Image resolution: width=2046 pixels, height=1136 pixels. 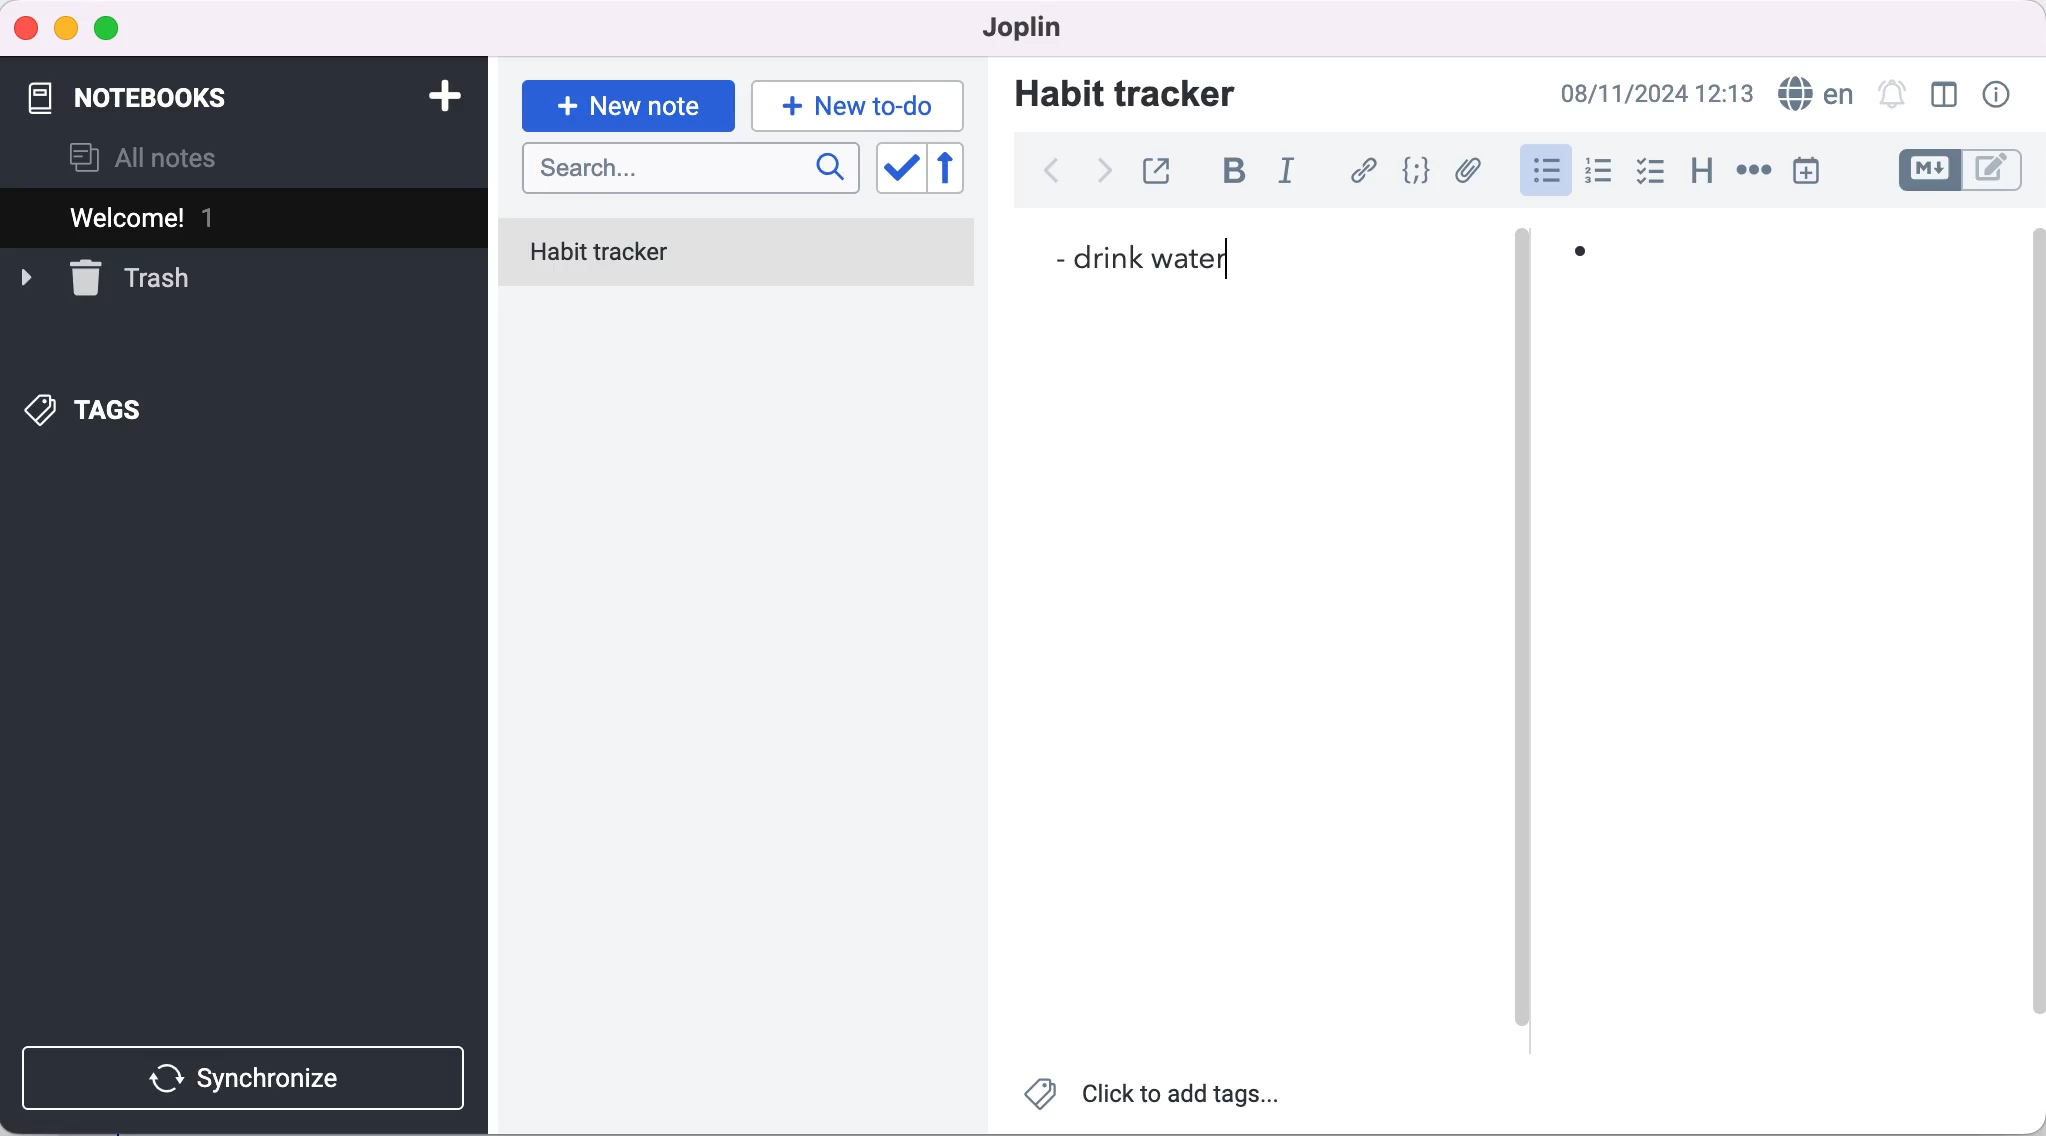 I want to click on bulleted list, so click(x=1547, y=170).